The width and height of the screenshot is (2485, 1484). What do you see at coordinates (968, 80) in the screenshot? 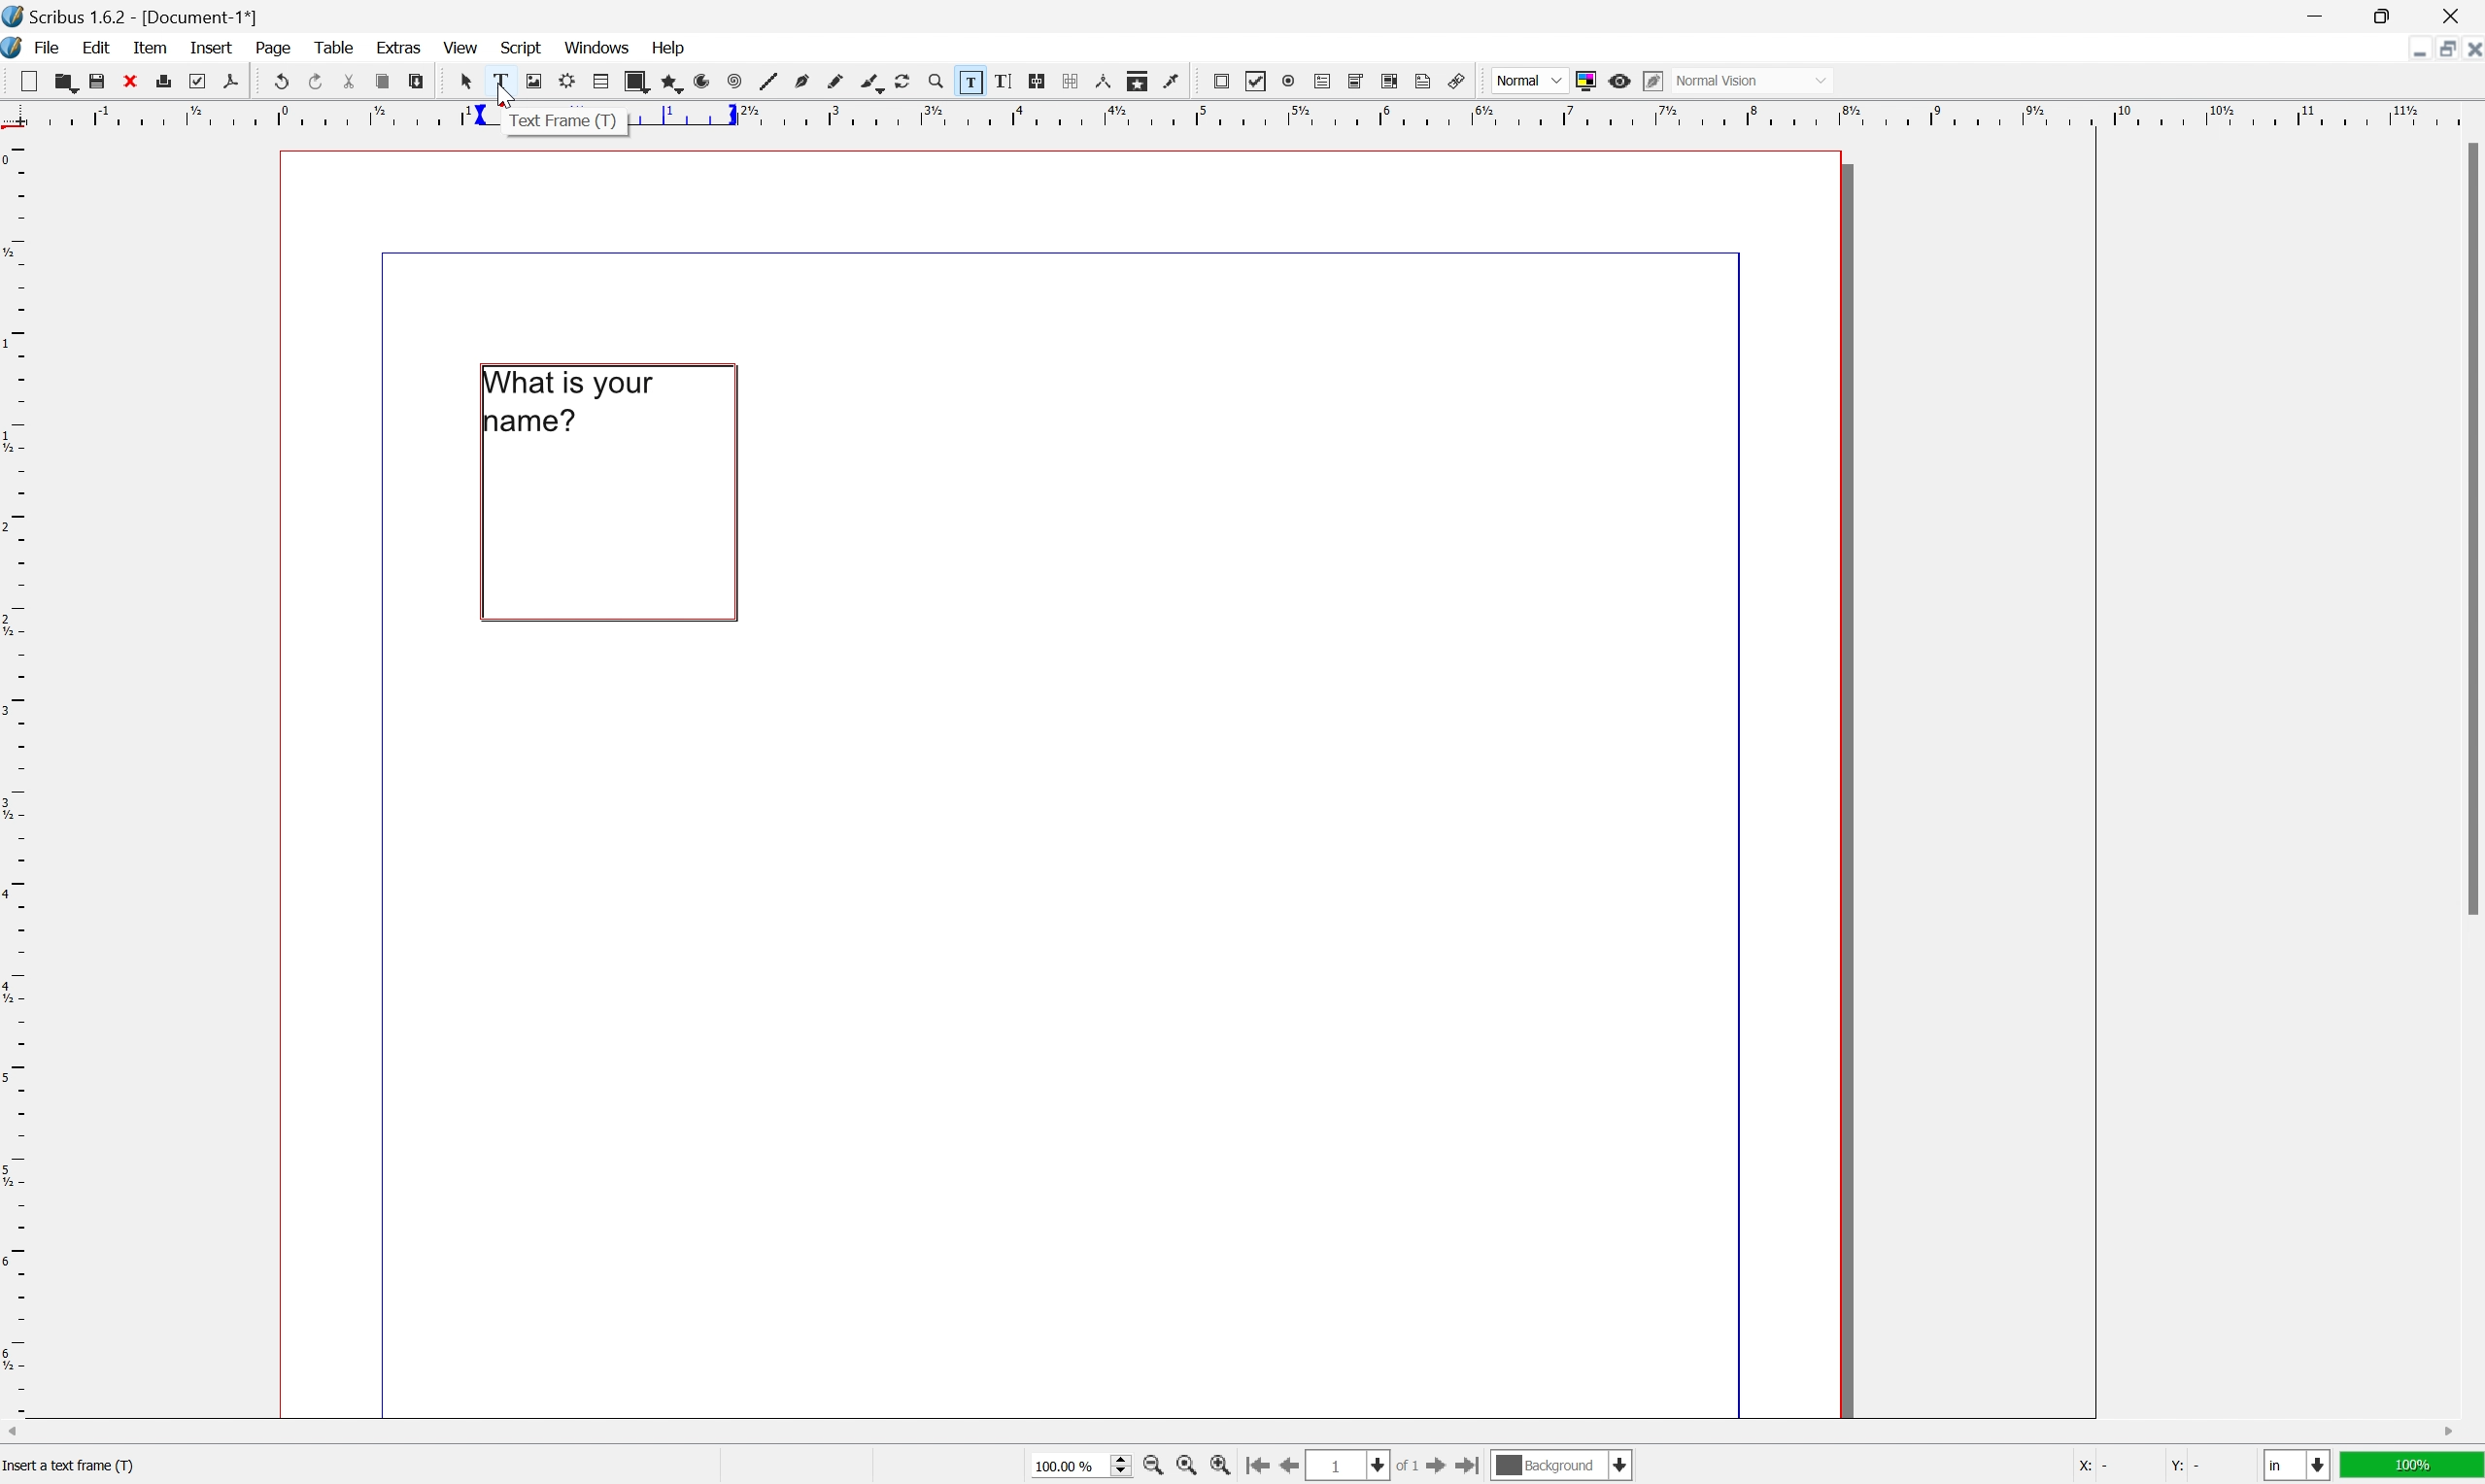
I see `edit contents of frame` at bounding box center [968, 80].